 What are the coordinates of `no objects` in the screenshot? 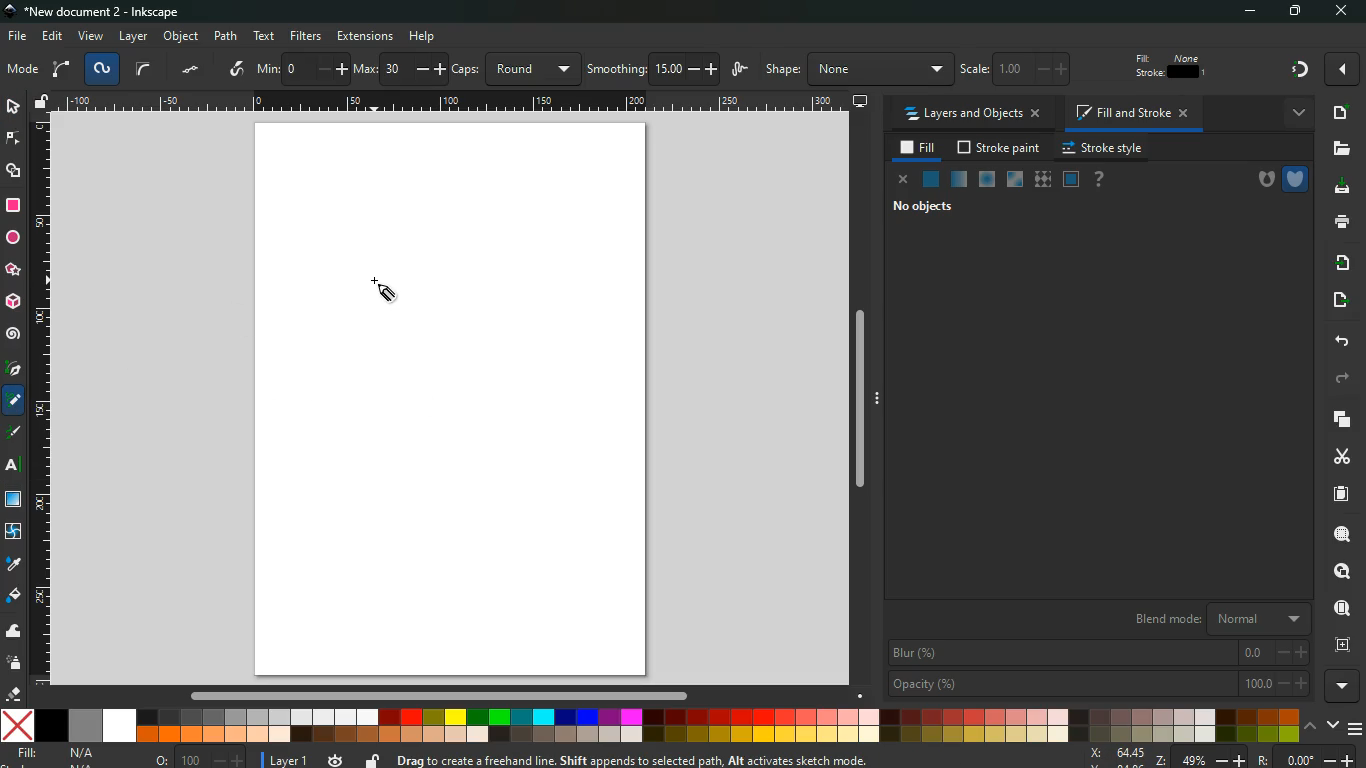 It's located at (941, 208).